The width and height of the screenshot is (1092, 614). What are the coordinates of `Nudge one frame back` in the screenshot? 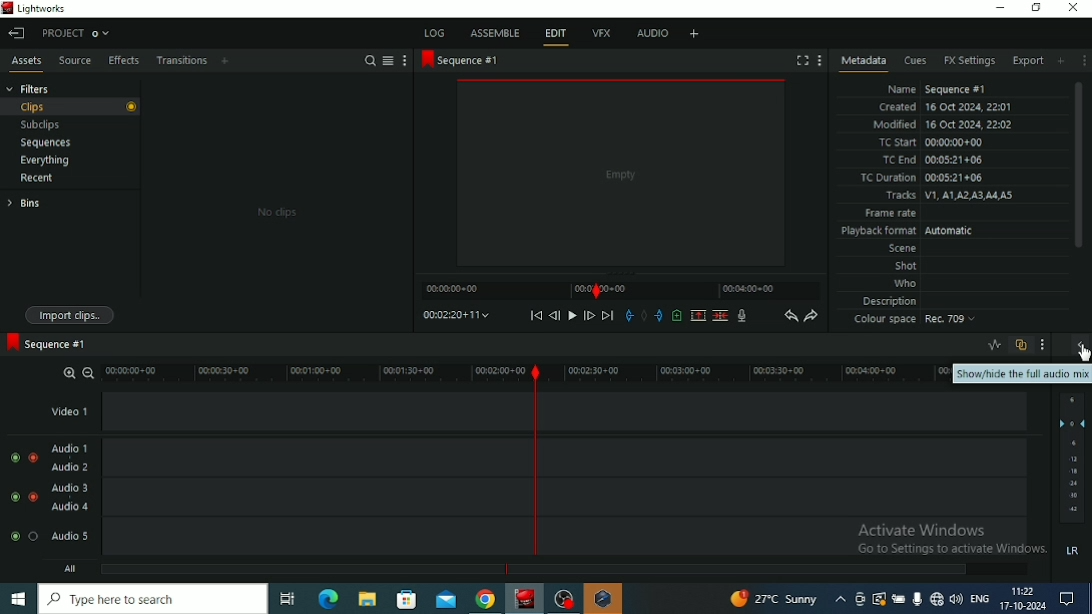 It's located at (554, 316).